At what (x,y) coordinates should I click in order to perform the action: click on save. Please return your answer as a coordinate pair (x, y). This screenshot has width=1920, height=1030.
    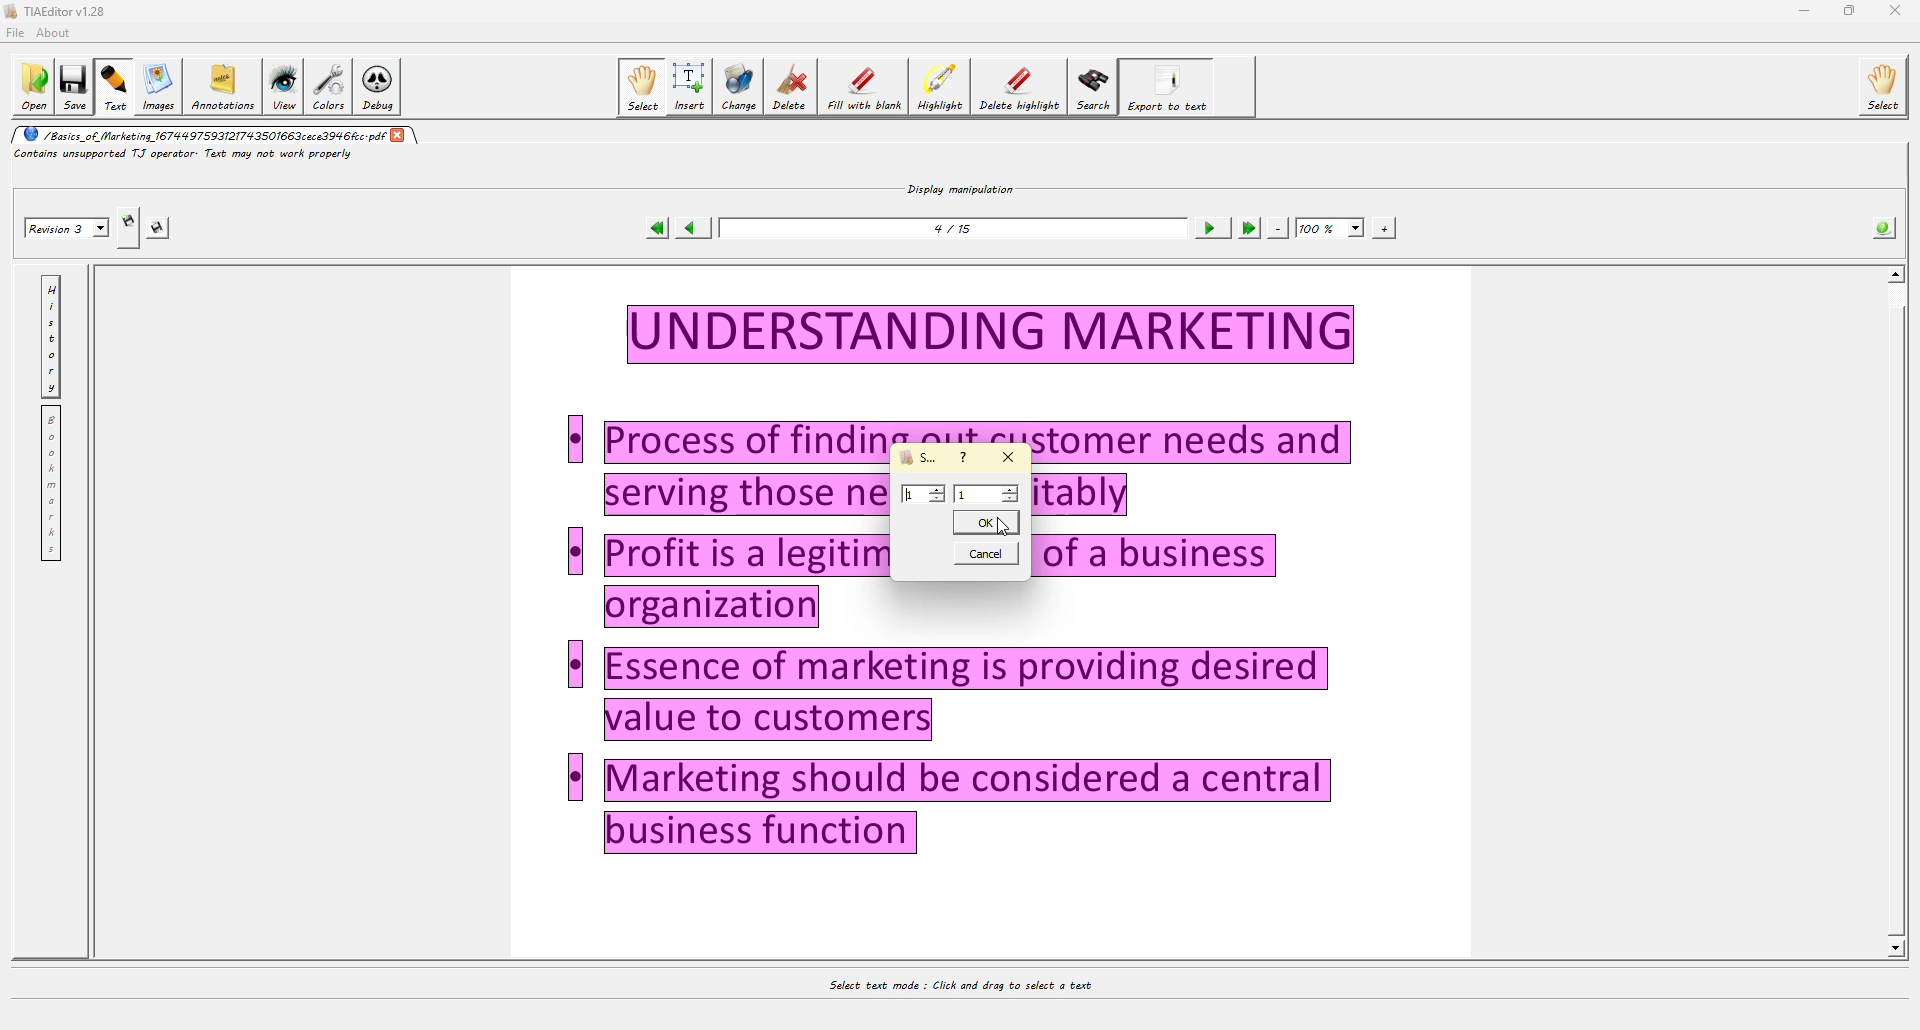
    Looking at the image, I should click on (159, 228).